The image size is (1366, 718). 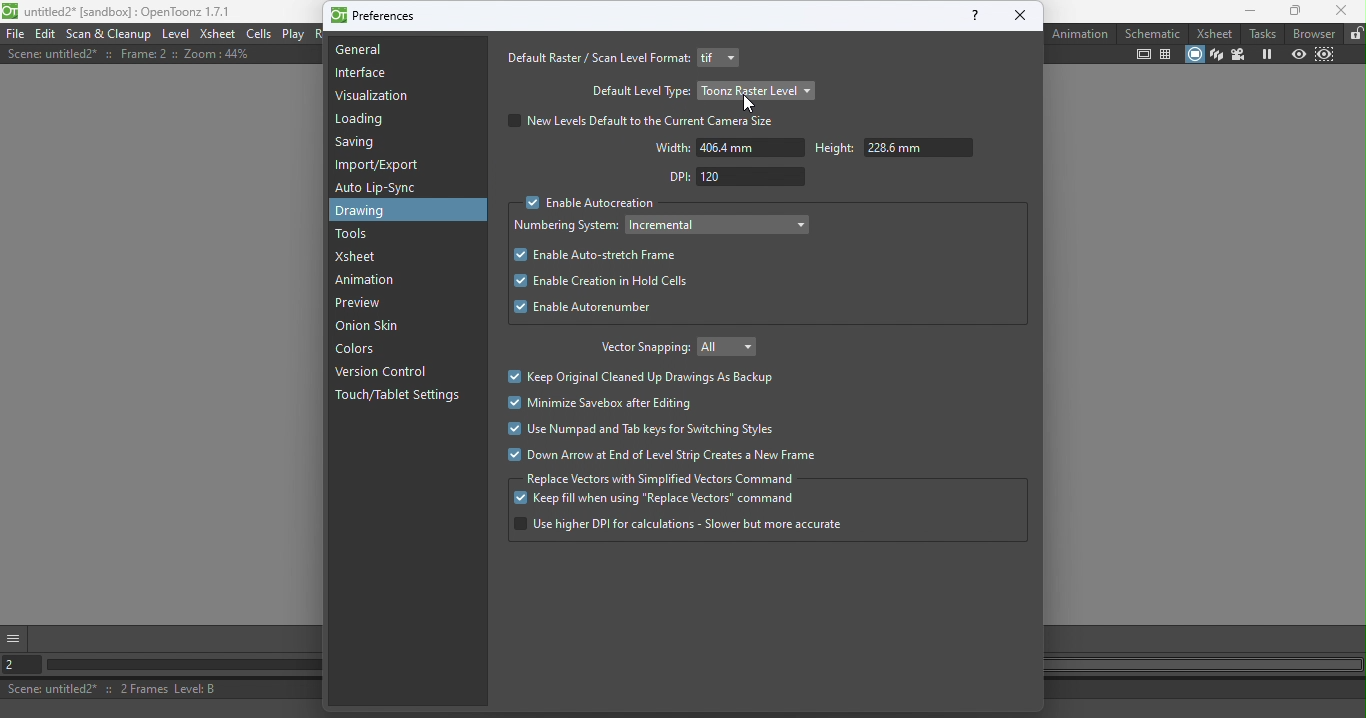 I want to click on Enable autorenumber, so click(x=586, y=310).